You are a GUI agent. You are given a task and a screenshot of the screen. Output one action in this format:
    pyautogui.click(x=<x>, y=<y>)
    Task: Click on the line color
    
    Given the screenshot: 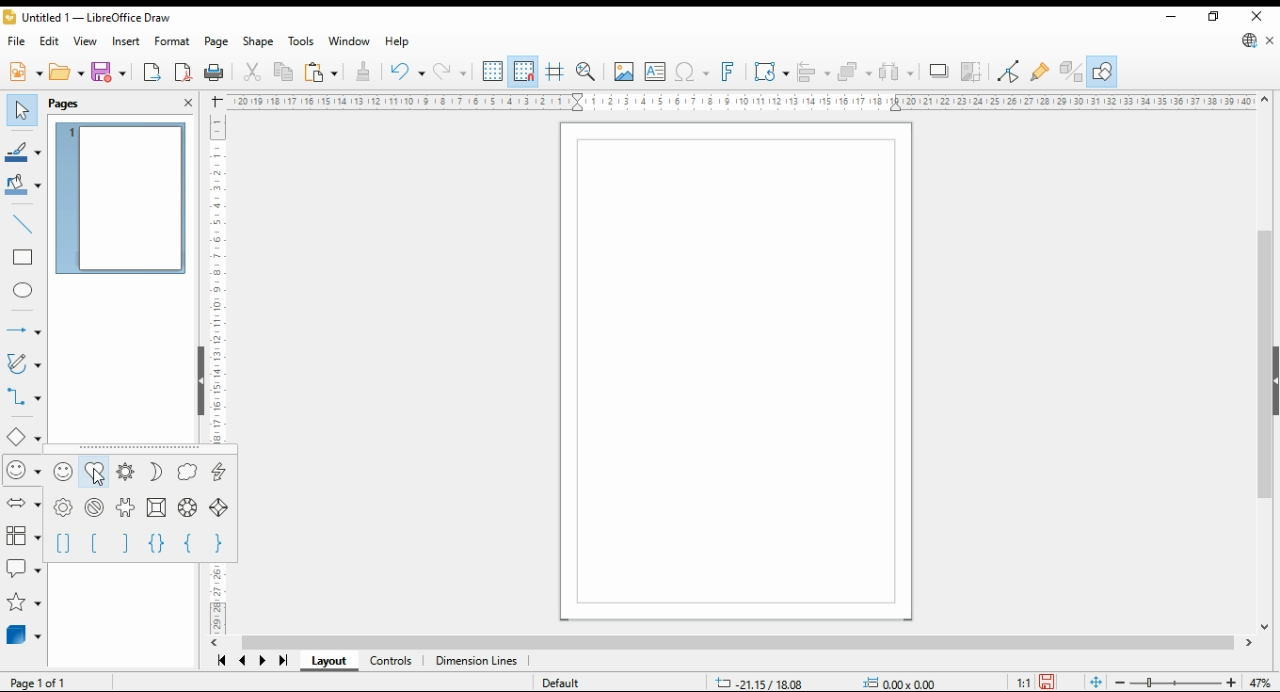 What is the action you would take?
    pyautogui.click(x=25, y=150)
    